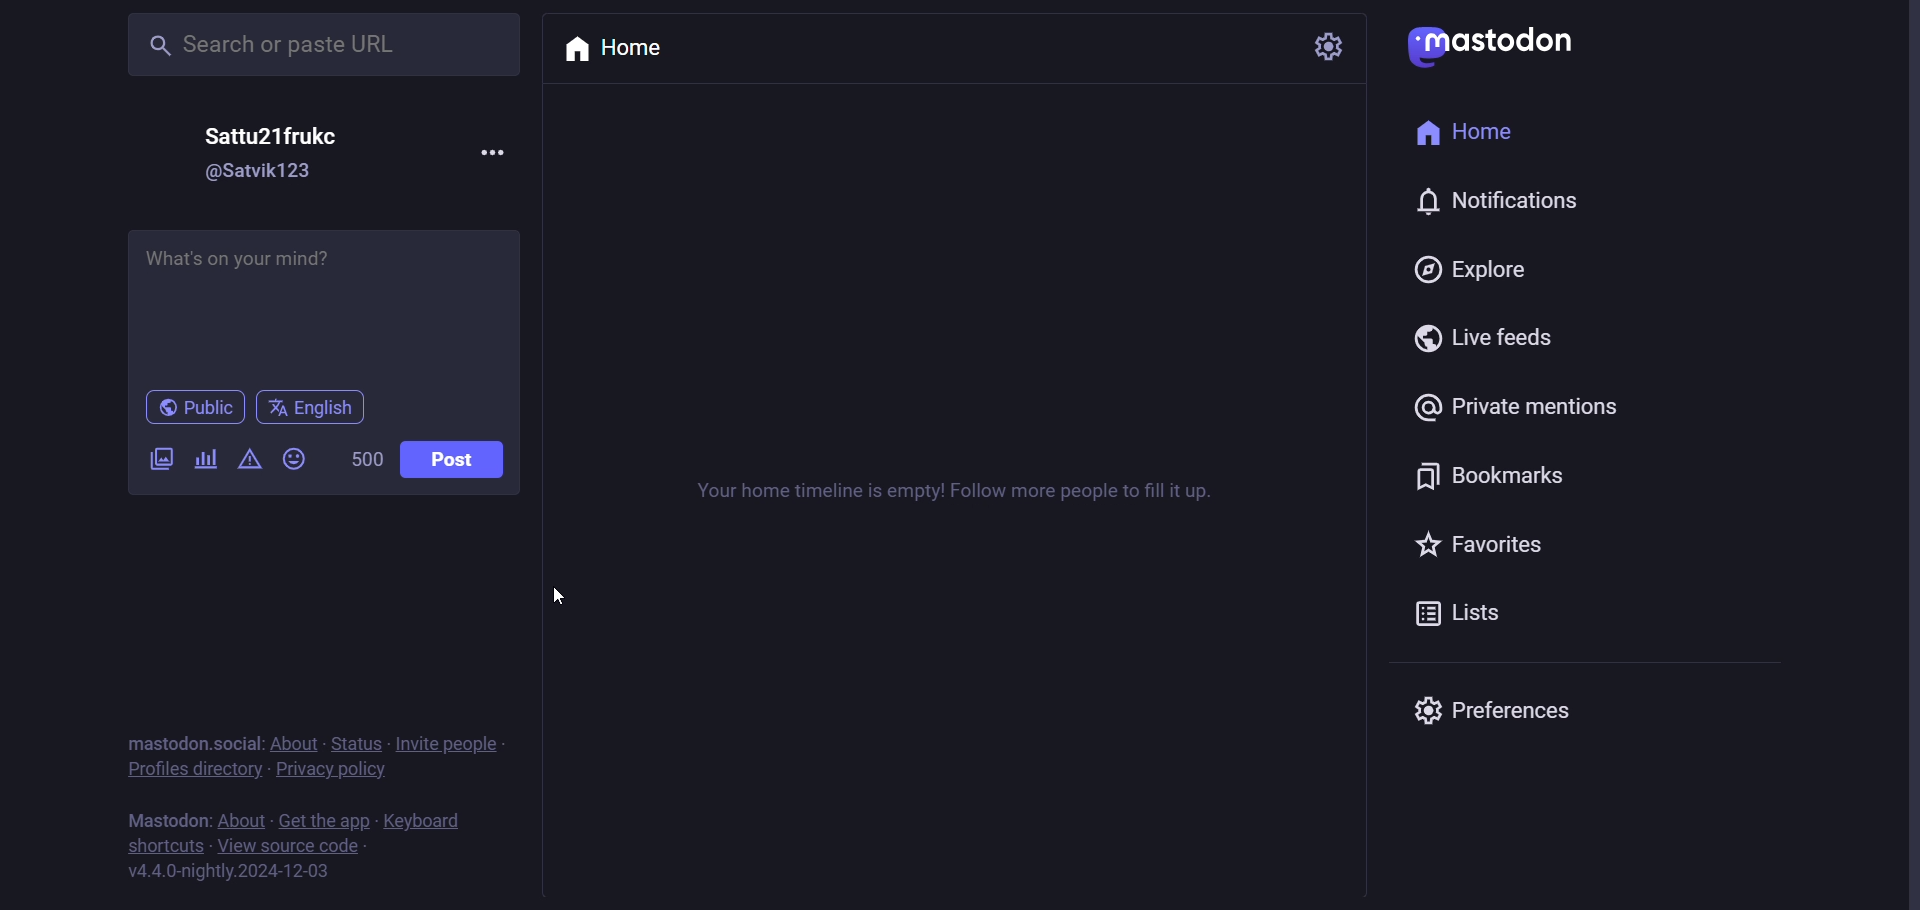  What do you see at coordinates (1491, 477) in the screenshot?
I see `bookmarks` at bounding box center [1491, 477].